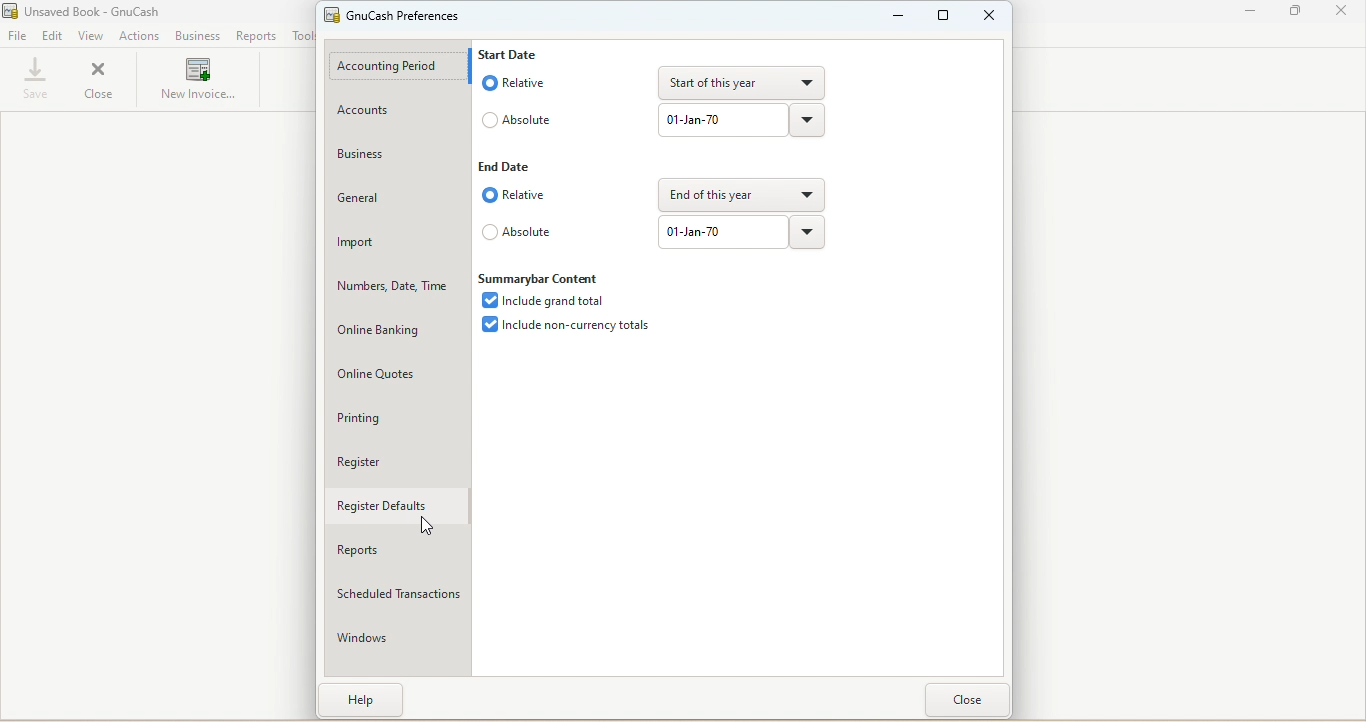  Describe the element at coordinates (396, 504) in the screenshot. I see `Register defaults` at that location.